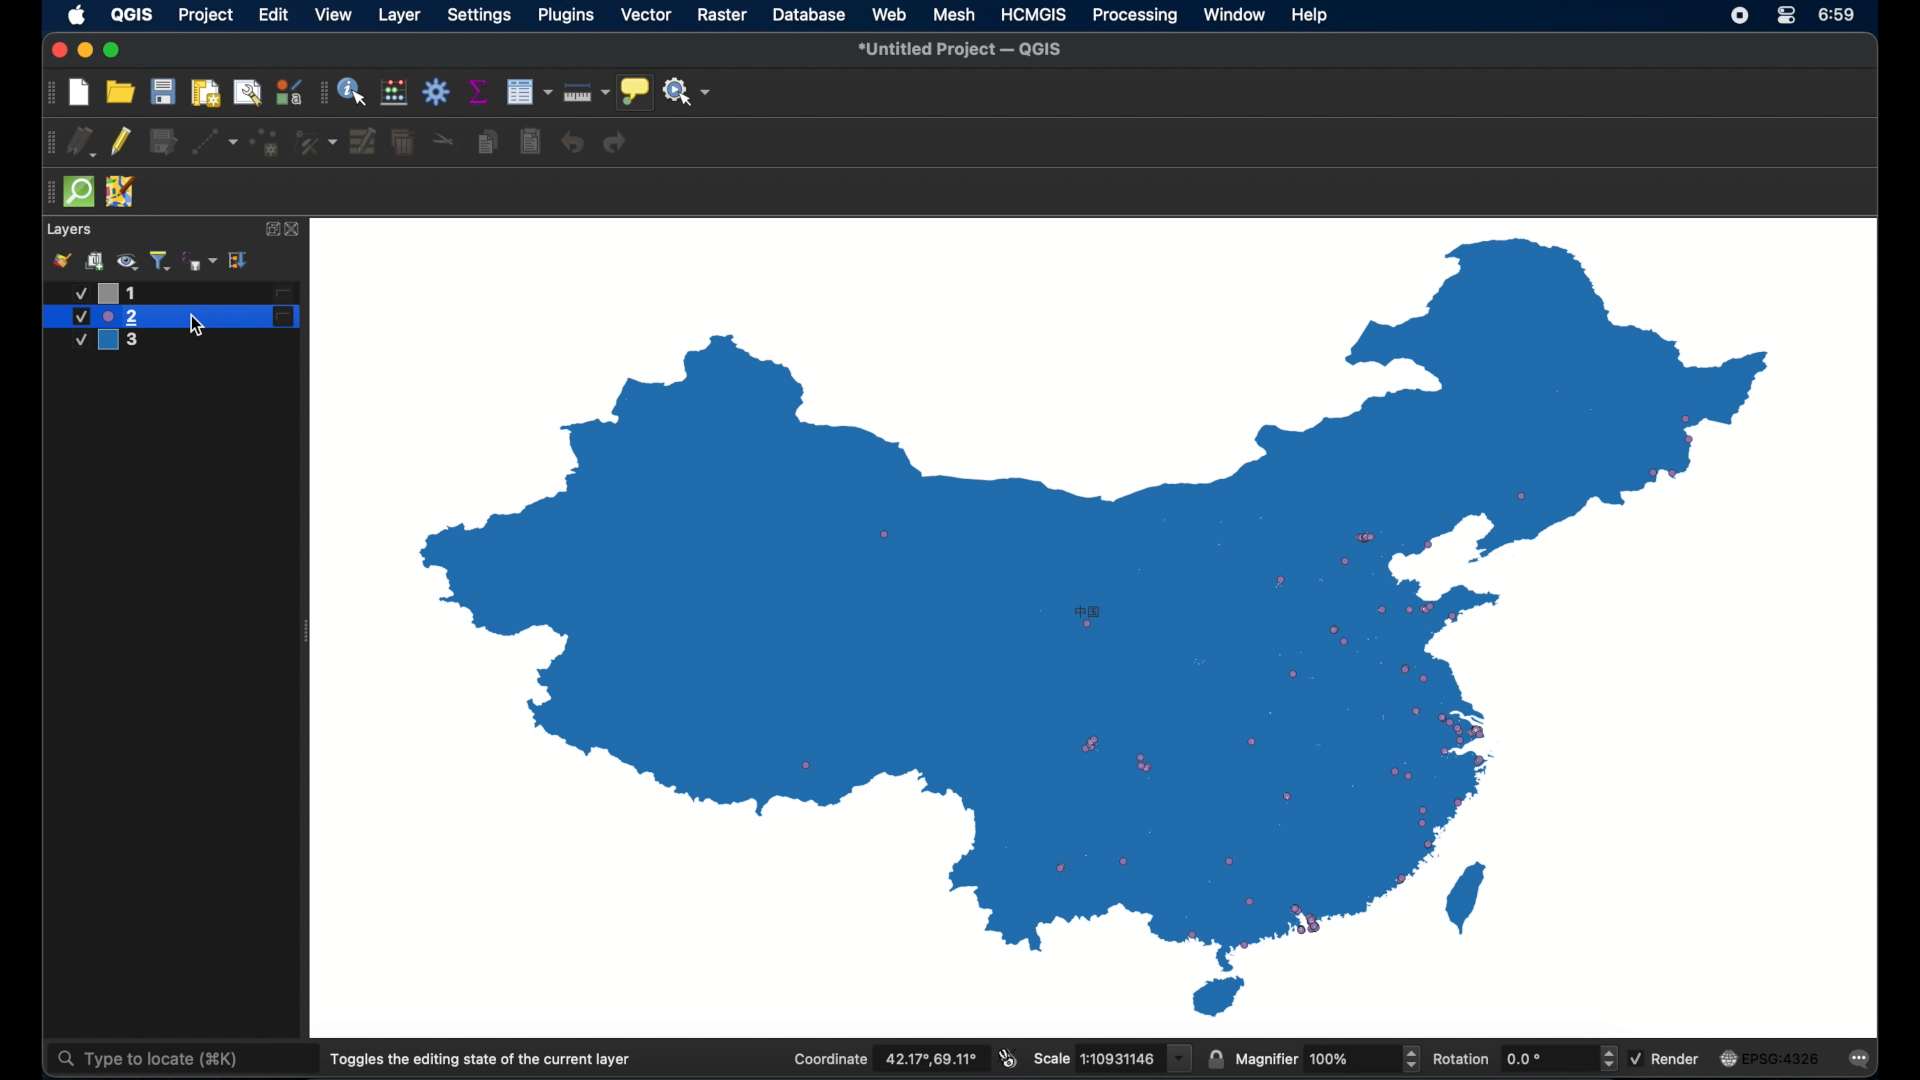  What do you see at coordinates (587, 92) in the screenshot?
I see `measure line` at bounding box center [587, 92].